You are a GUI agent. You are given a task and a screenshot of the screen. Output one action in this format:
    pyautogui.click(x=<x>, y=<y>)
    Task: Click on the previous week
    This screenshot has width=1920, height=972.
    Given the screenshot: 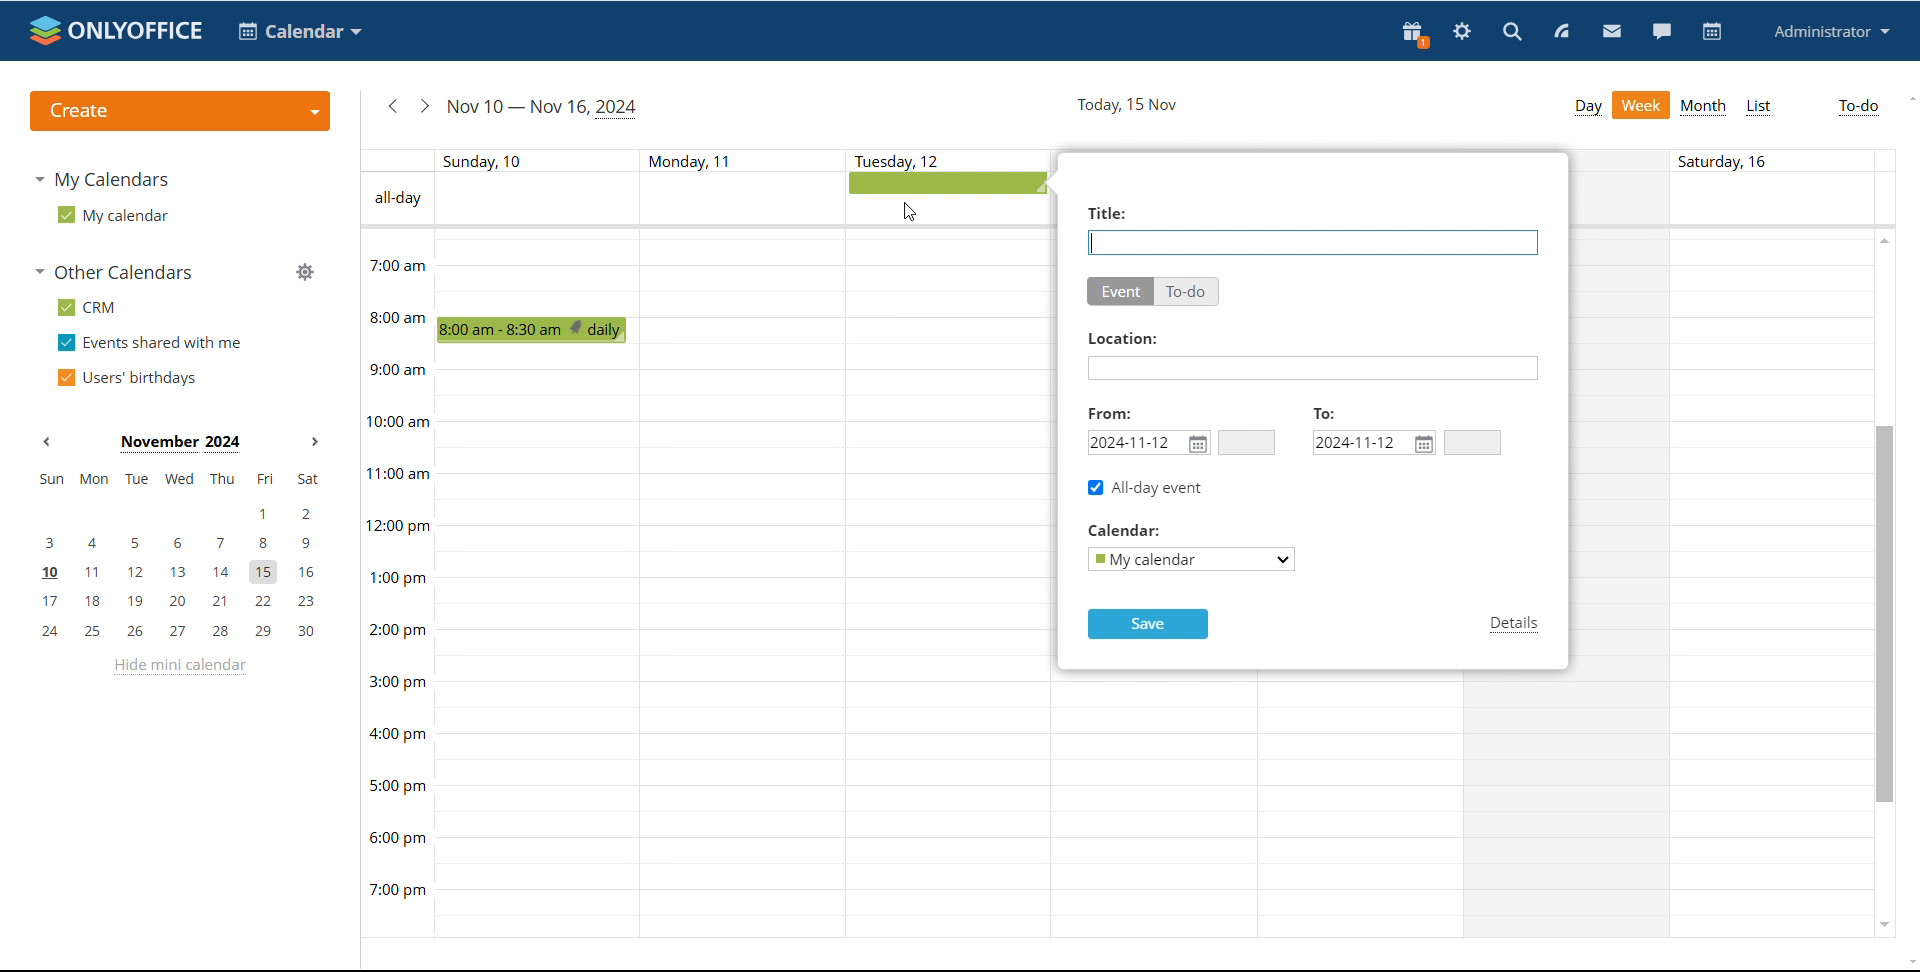 What is the action you would take?
    pyautogui.click(x=392, y=106)
    